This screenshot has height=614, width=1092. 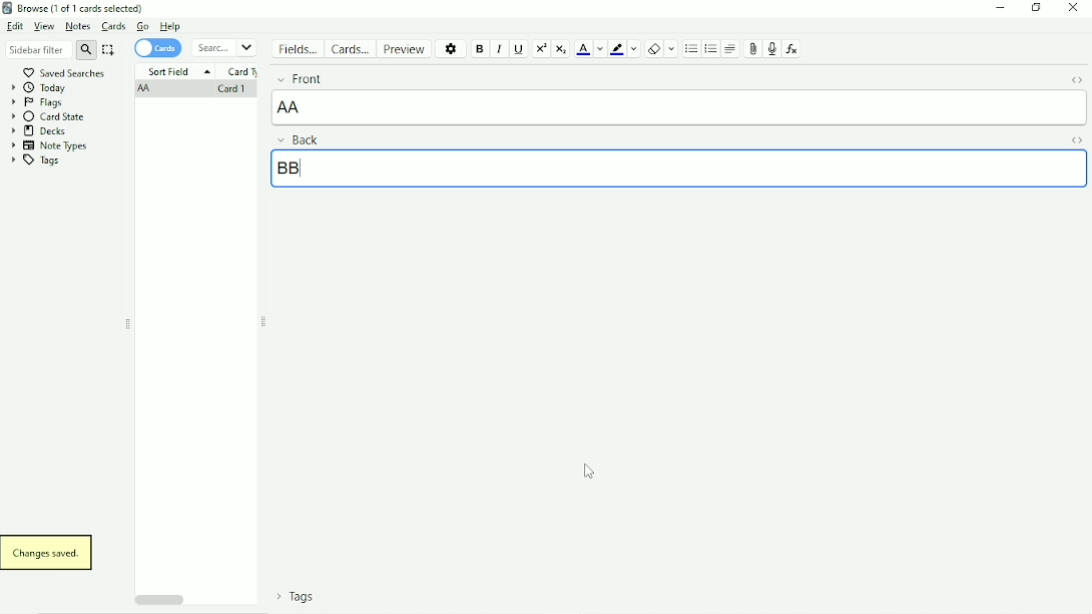 What do you see at coordinates (405, 49) in the screenshot?
I see `Preview` at bounding box center [405, 49].